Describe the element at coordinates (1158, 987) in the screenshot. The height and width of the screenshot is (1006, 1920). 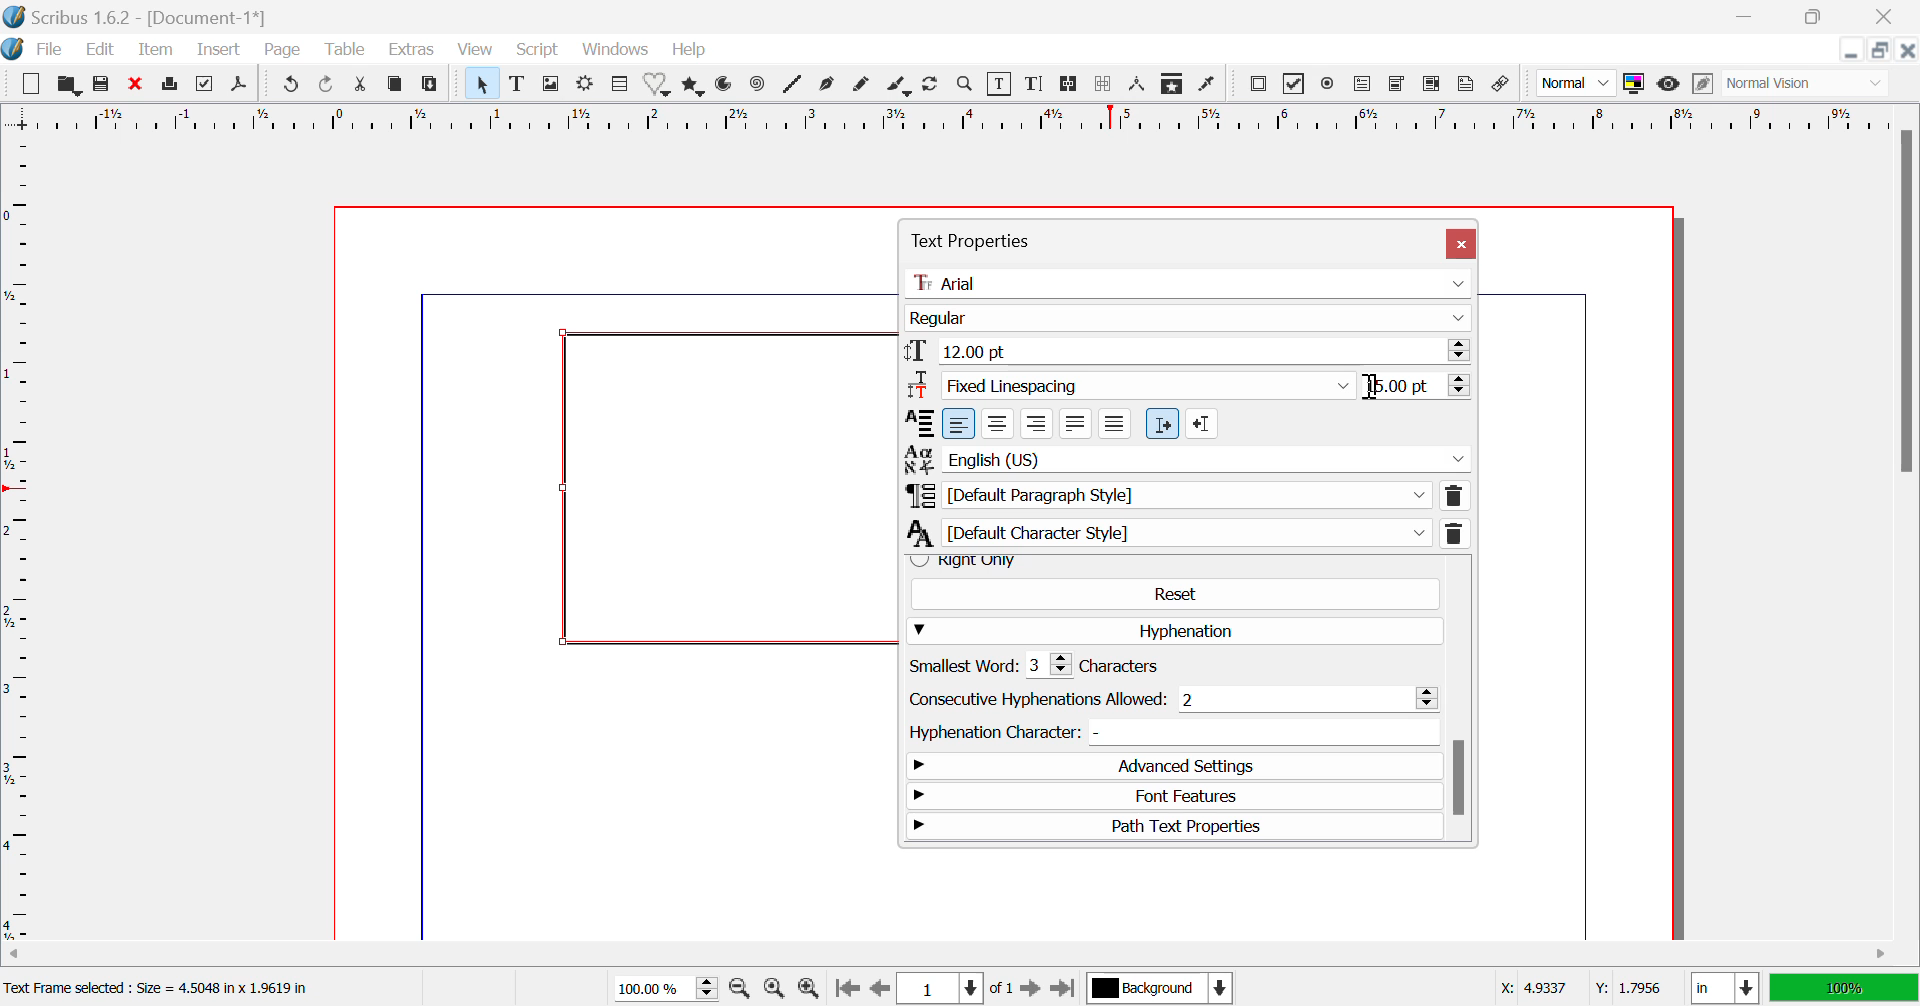
I see `Background` at that location.